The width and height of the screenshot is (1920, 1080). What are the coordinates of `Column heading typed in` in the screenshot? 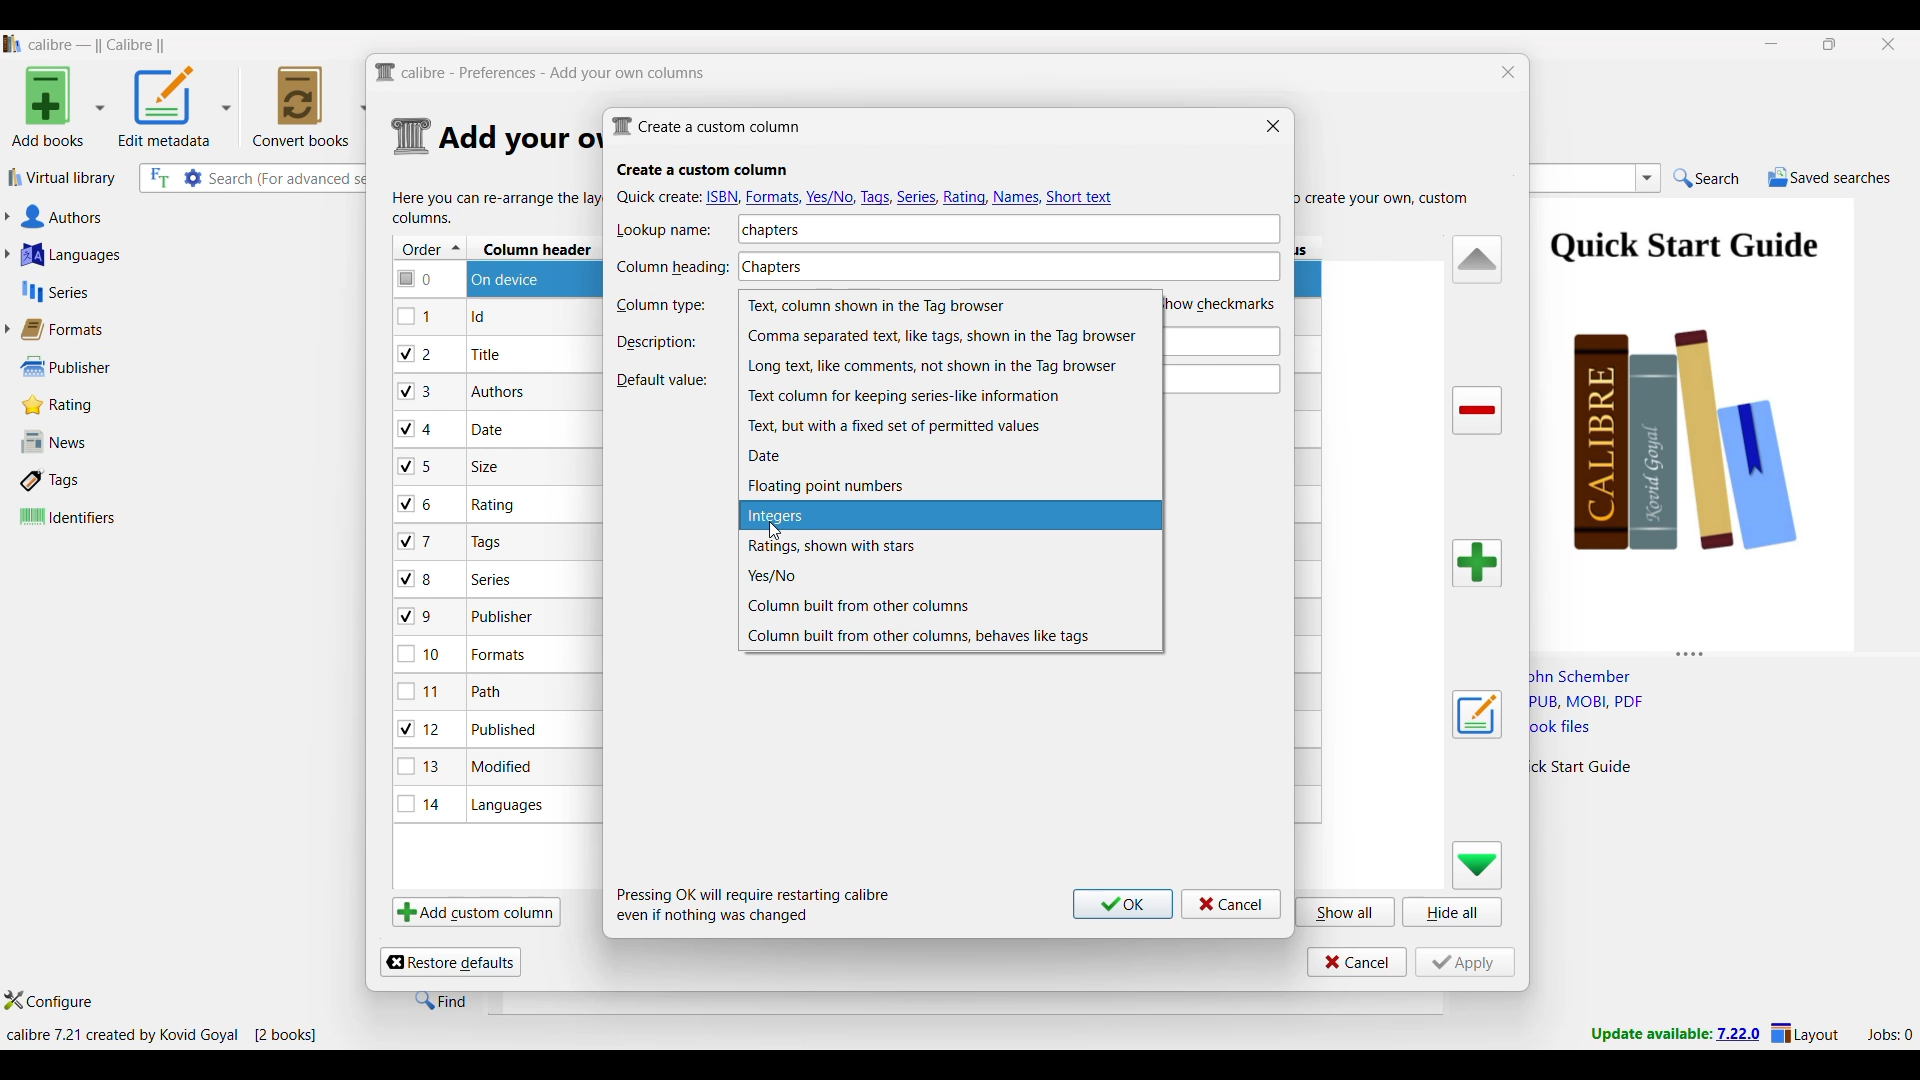 It's located at (918, 263).